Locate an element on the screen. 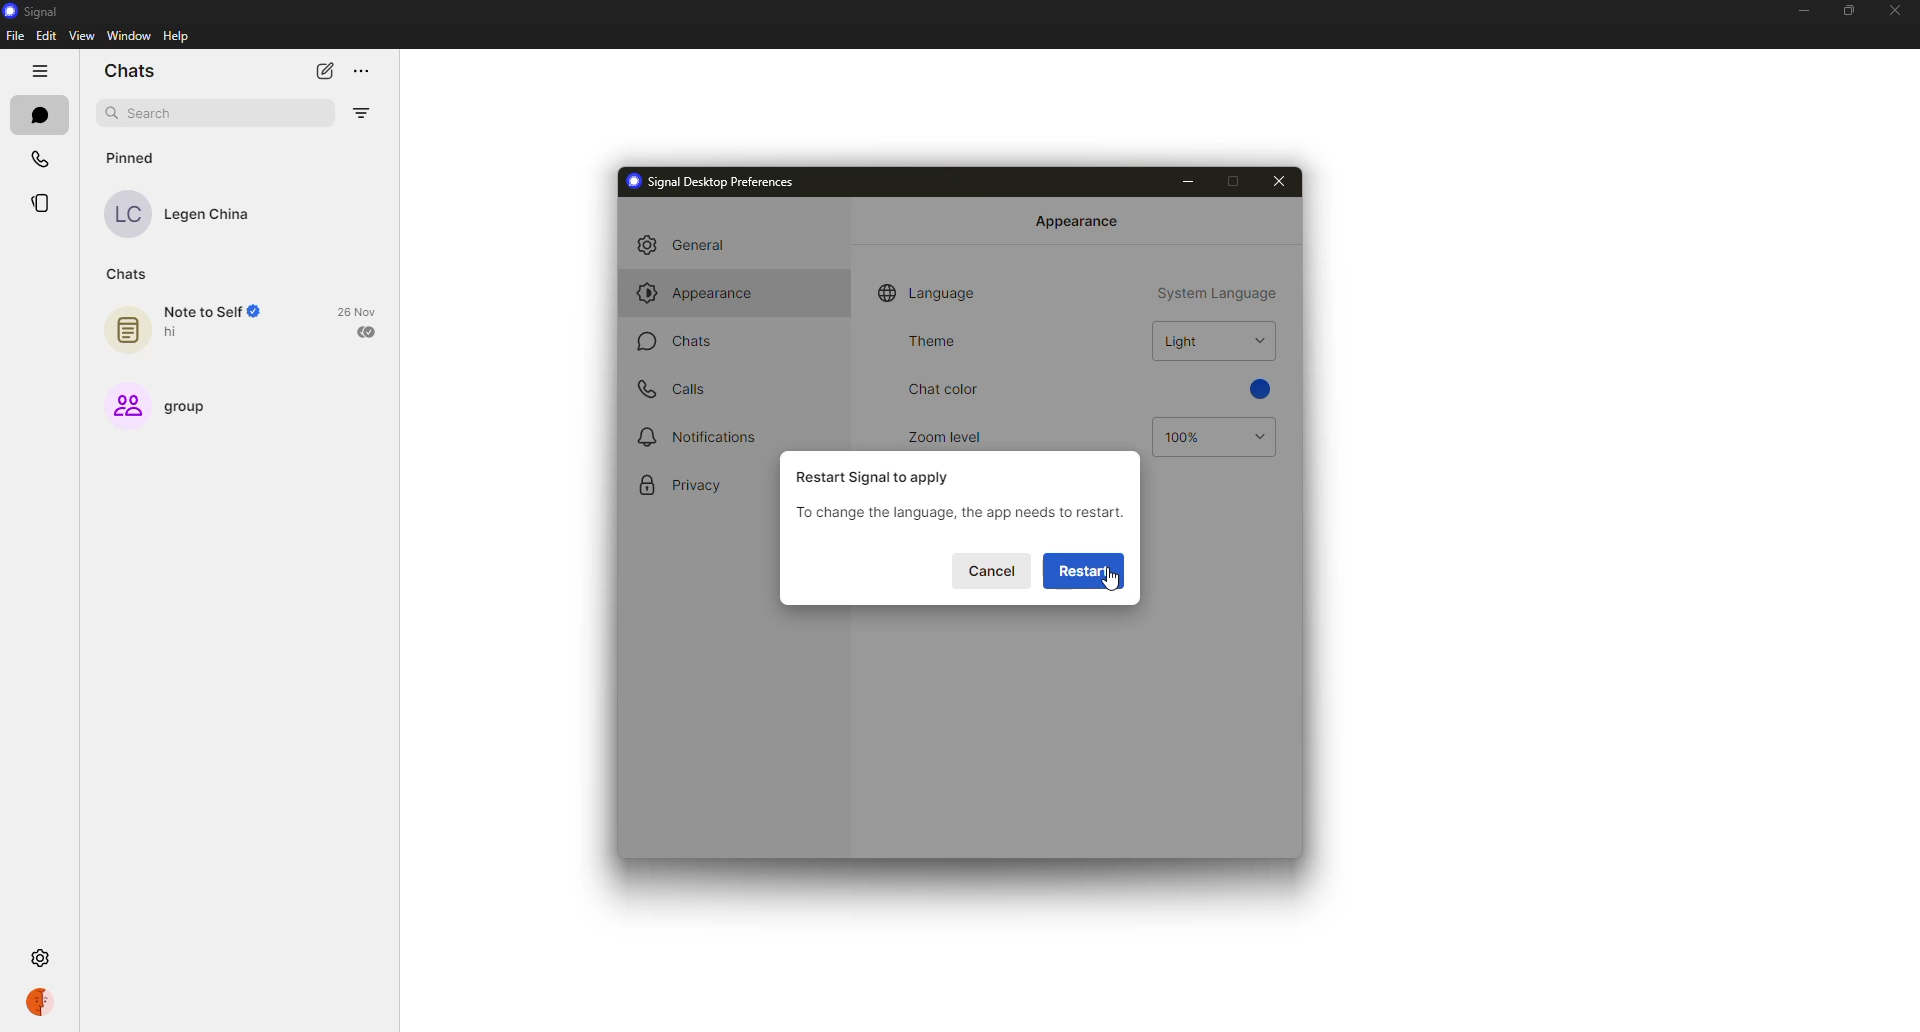 This screenshot has height=1032, width=1920. drop is located at coordinates (1257, 341).